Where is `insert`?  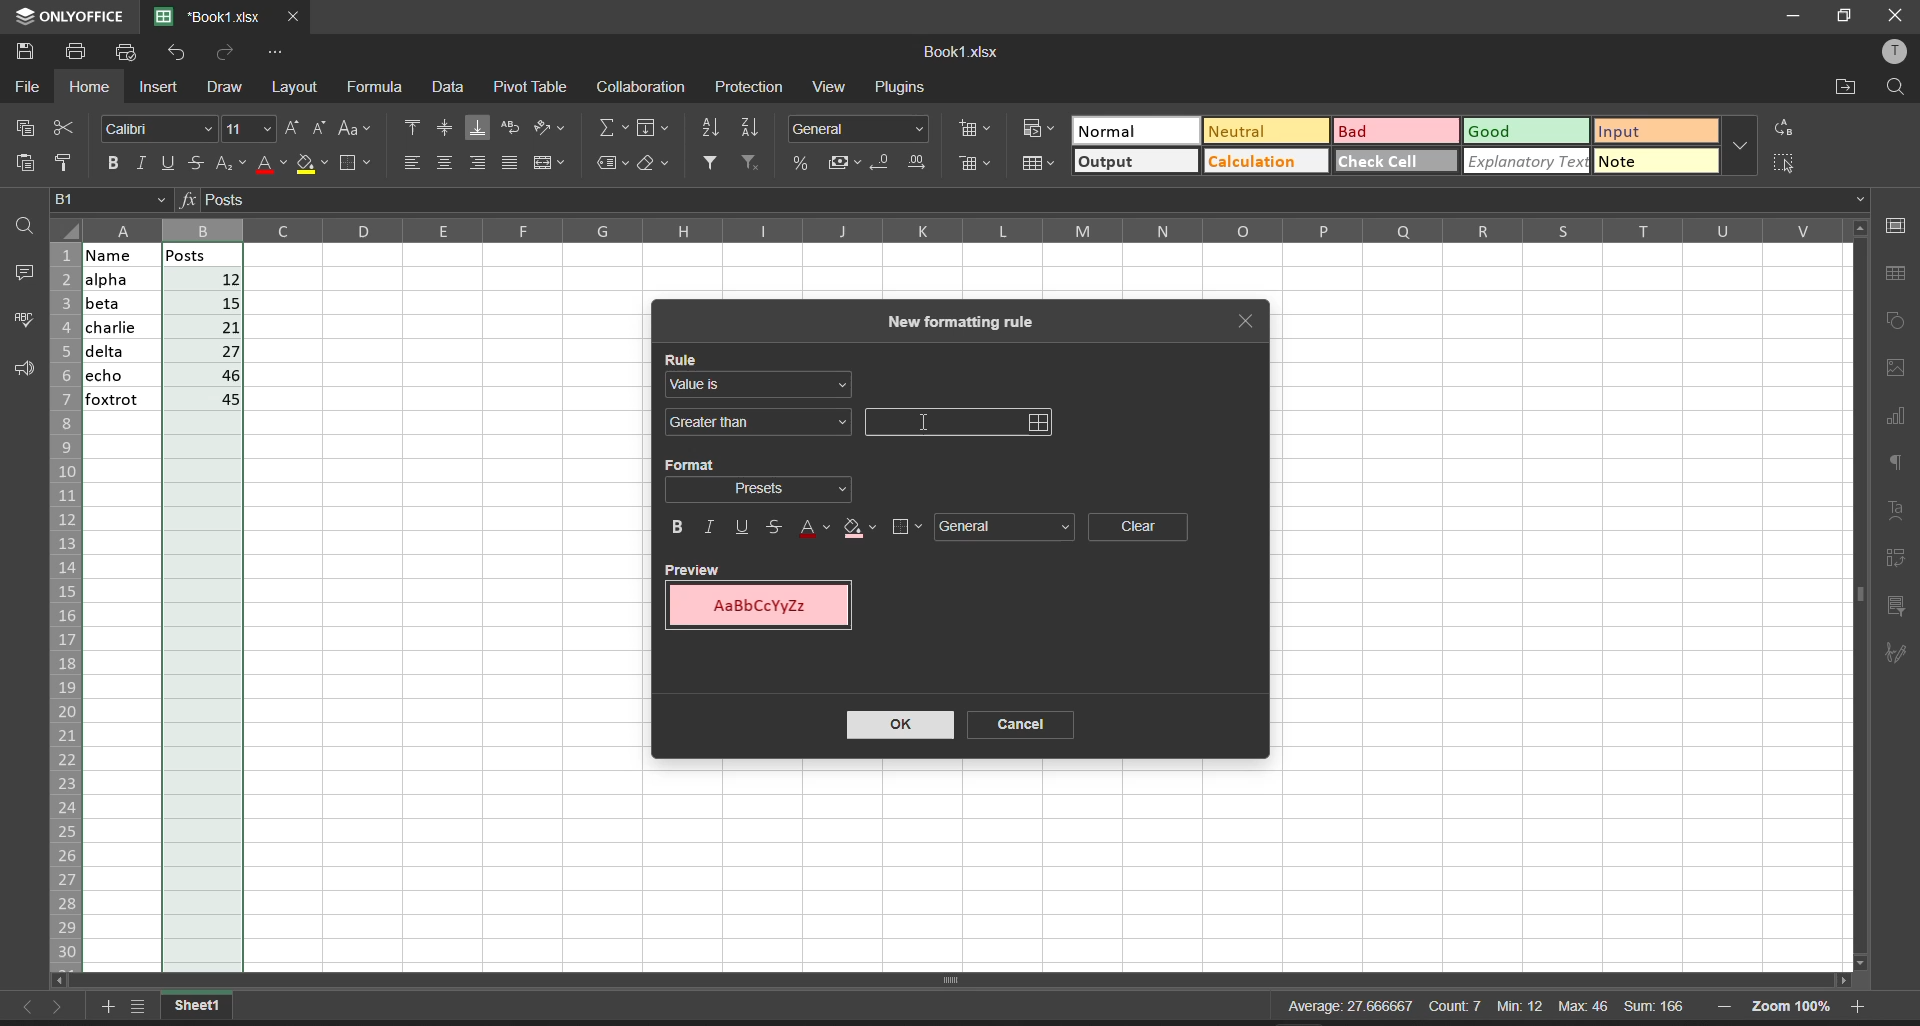 insert is located at coordinates (160, 86).